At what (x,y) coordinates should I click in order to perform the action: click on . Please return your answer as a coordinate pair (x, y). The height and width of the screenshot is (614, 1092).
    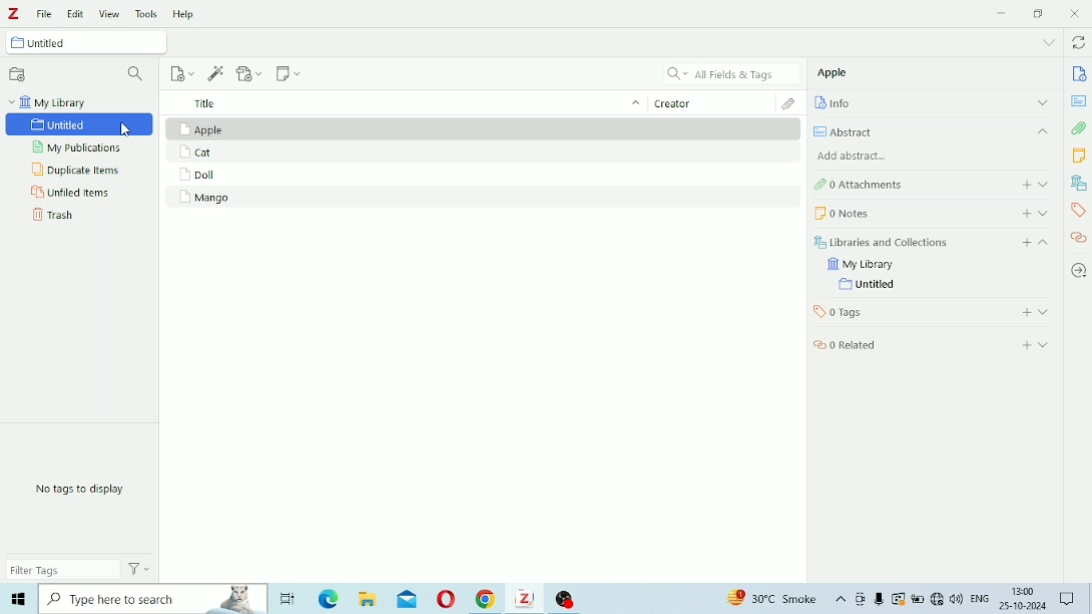
    Looking at the image, I should click on (367, 598).